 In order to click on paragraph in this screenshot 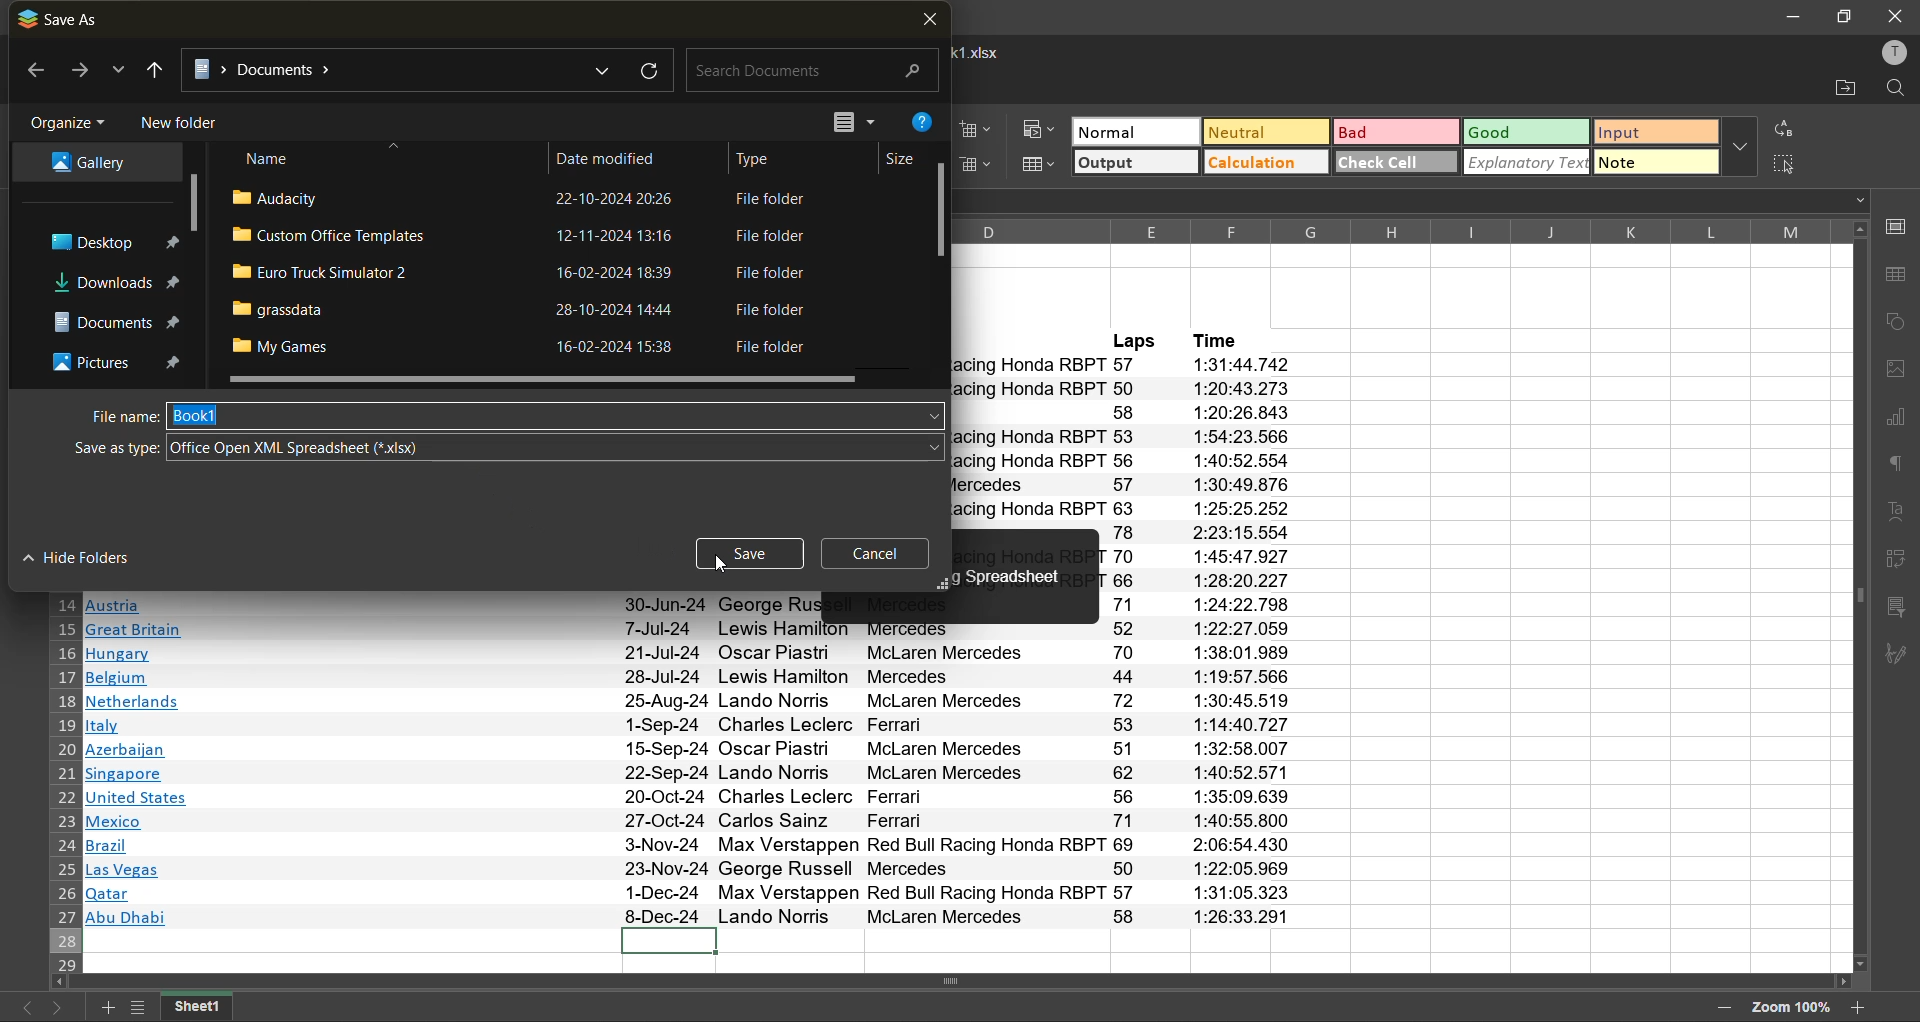, I will do `click(1901, 464)`.